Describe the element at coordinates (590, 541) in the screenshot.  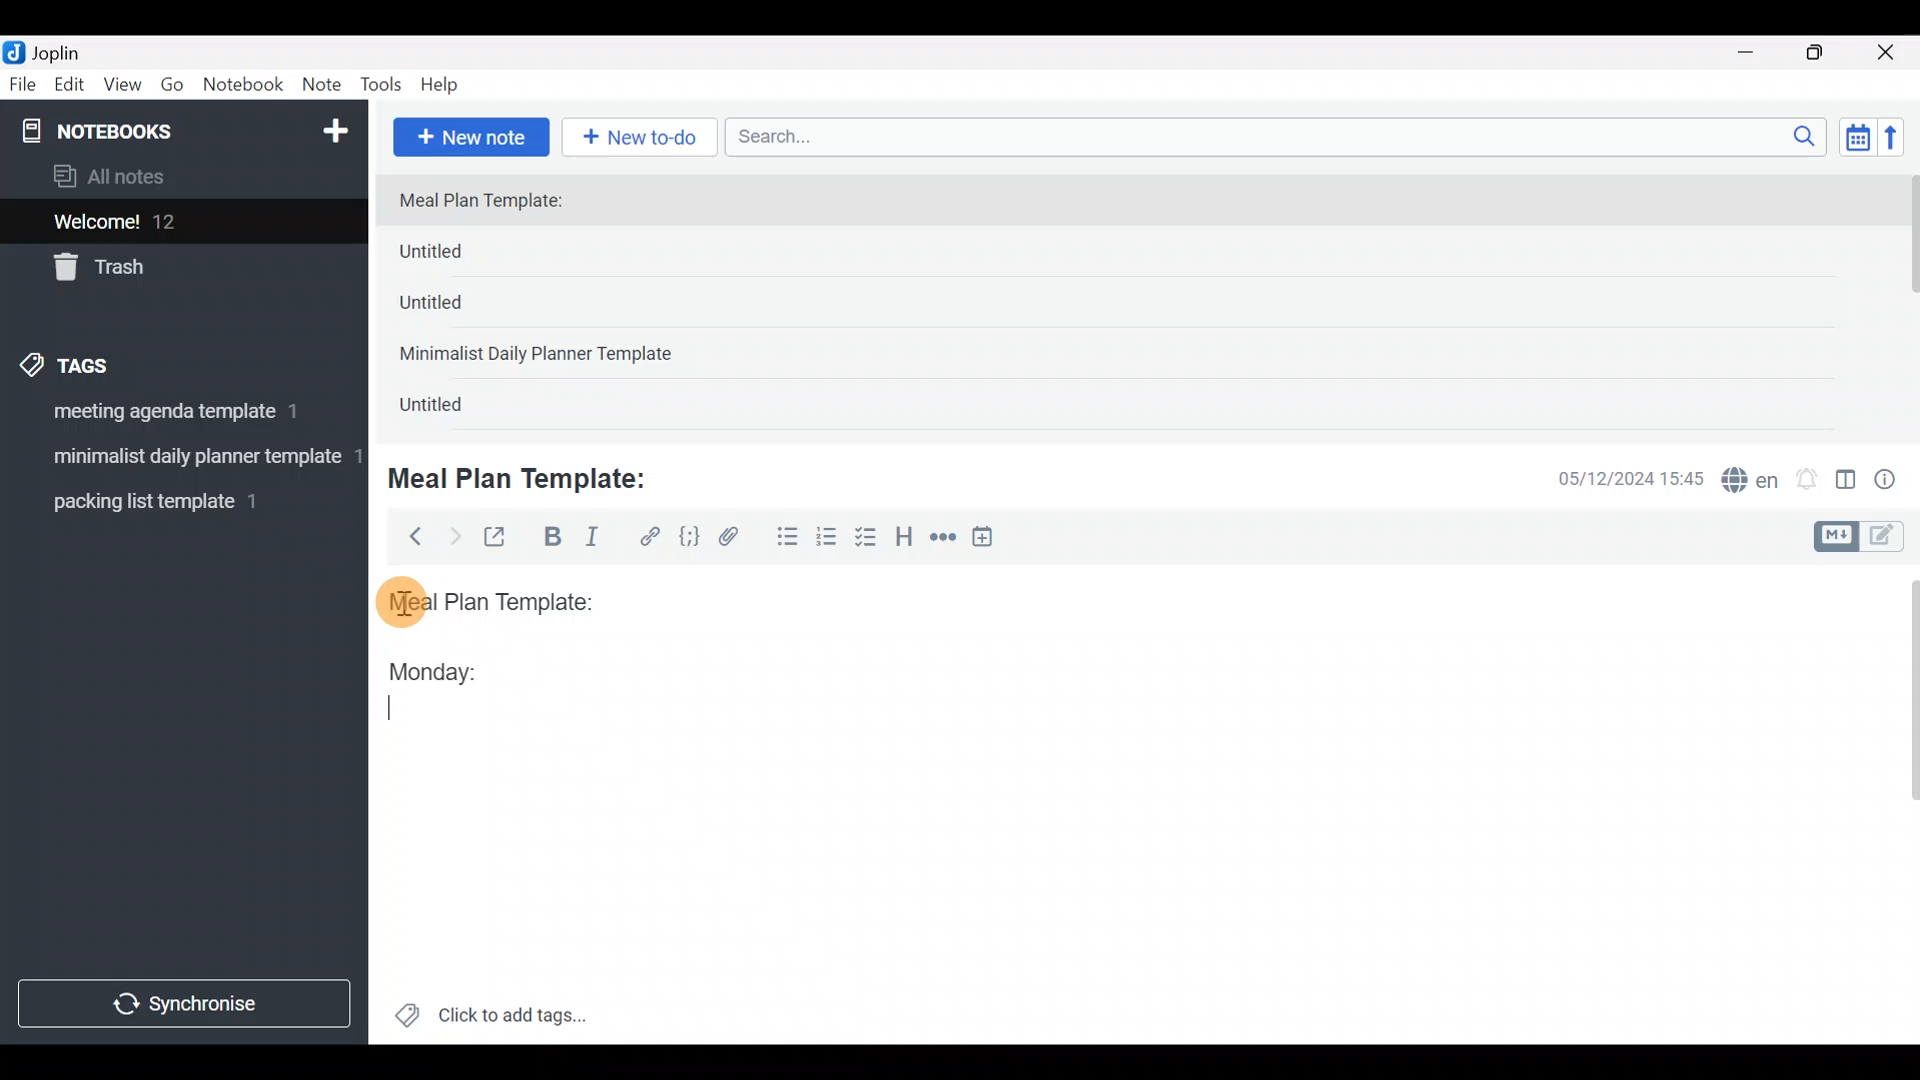
I see `Italic` at that location.